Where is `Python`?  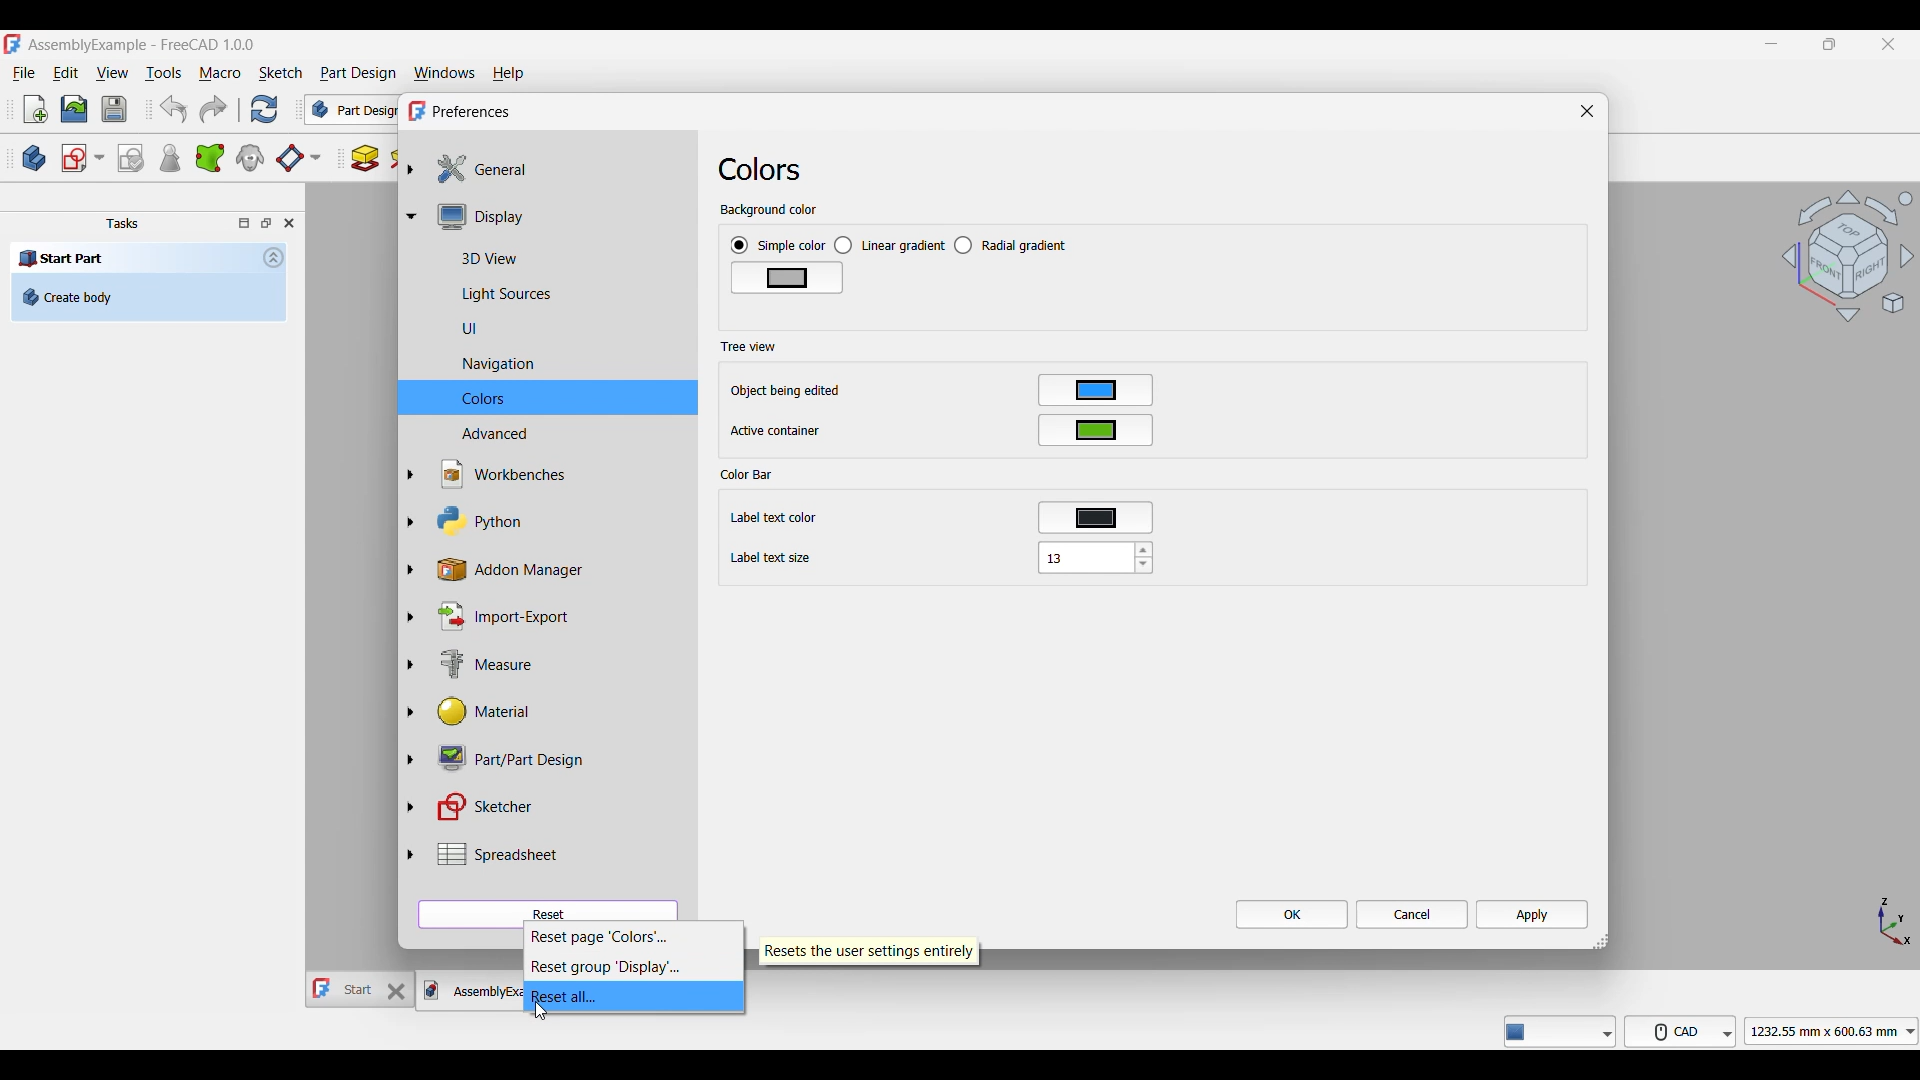
Python is located at coordinates (467, 521).